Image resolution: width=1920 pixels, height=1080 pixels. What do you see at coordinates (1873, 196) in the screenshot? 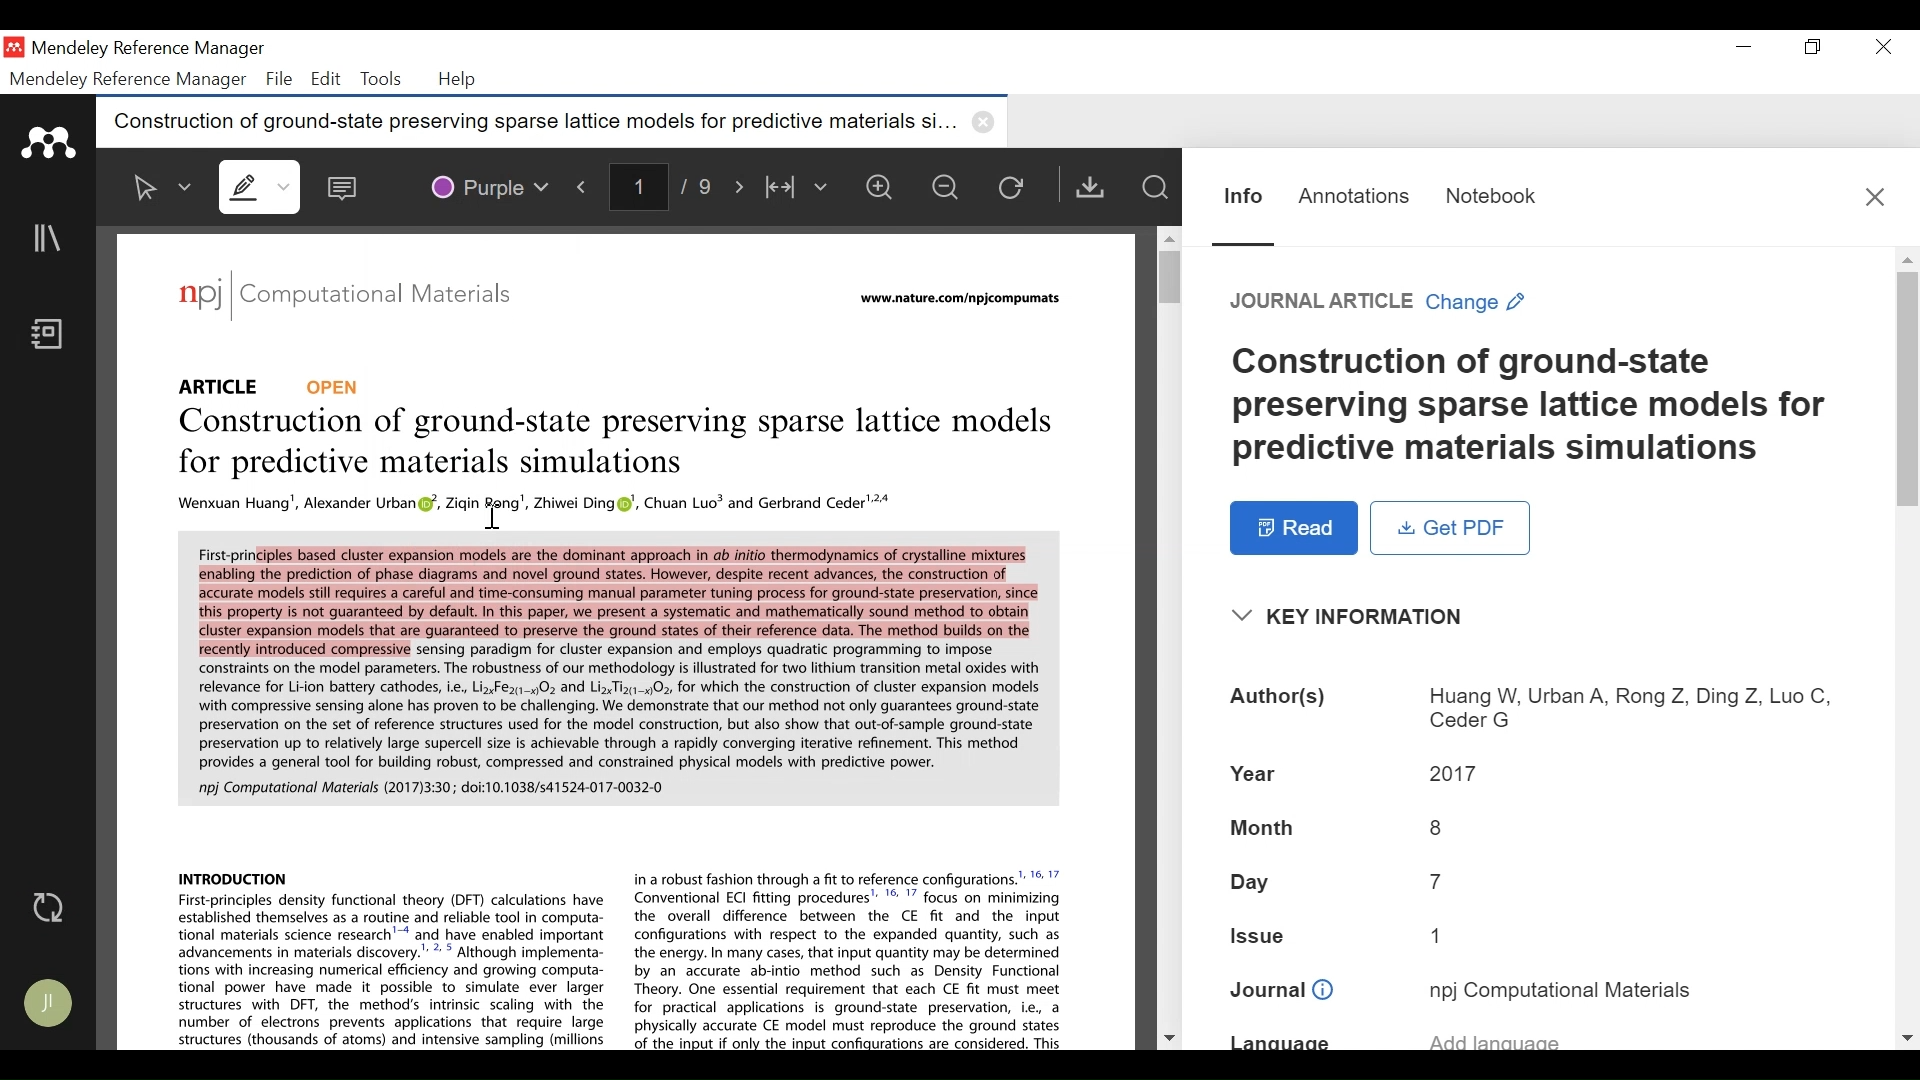
I see `Close` at bounding box center [1873, 196].